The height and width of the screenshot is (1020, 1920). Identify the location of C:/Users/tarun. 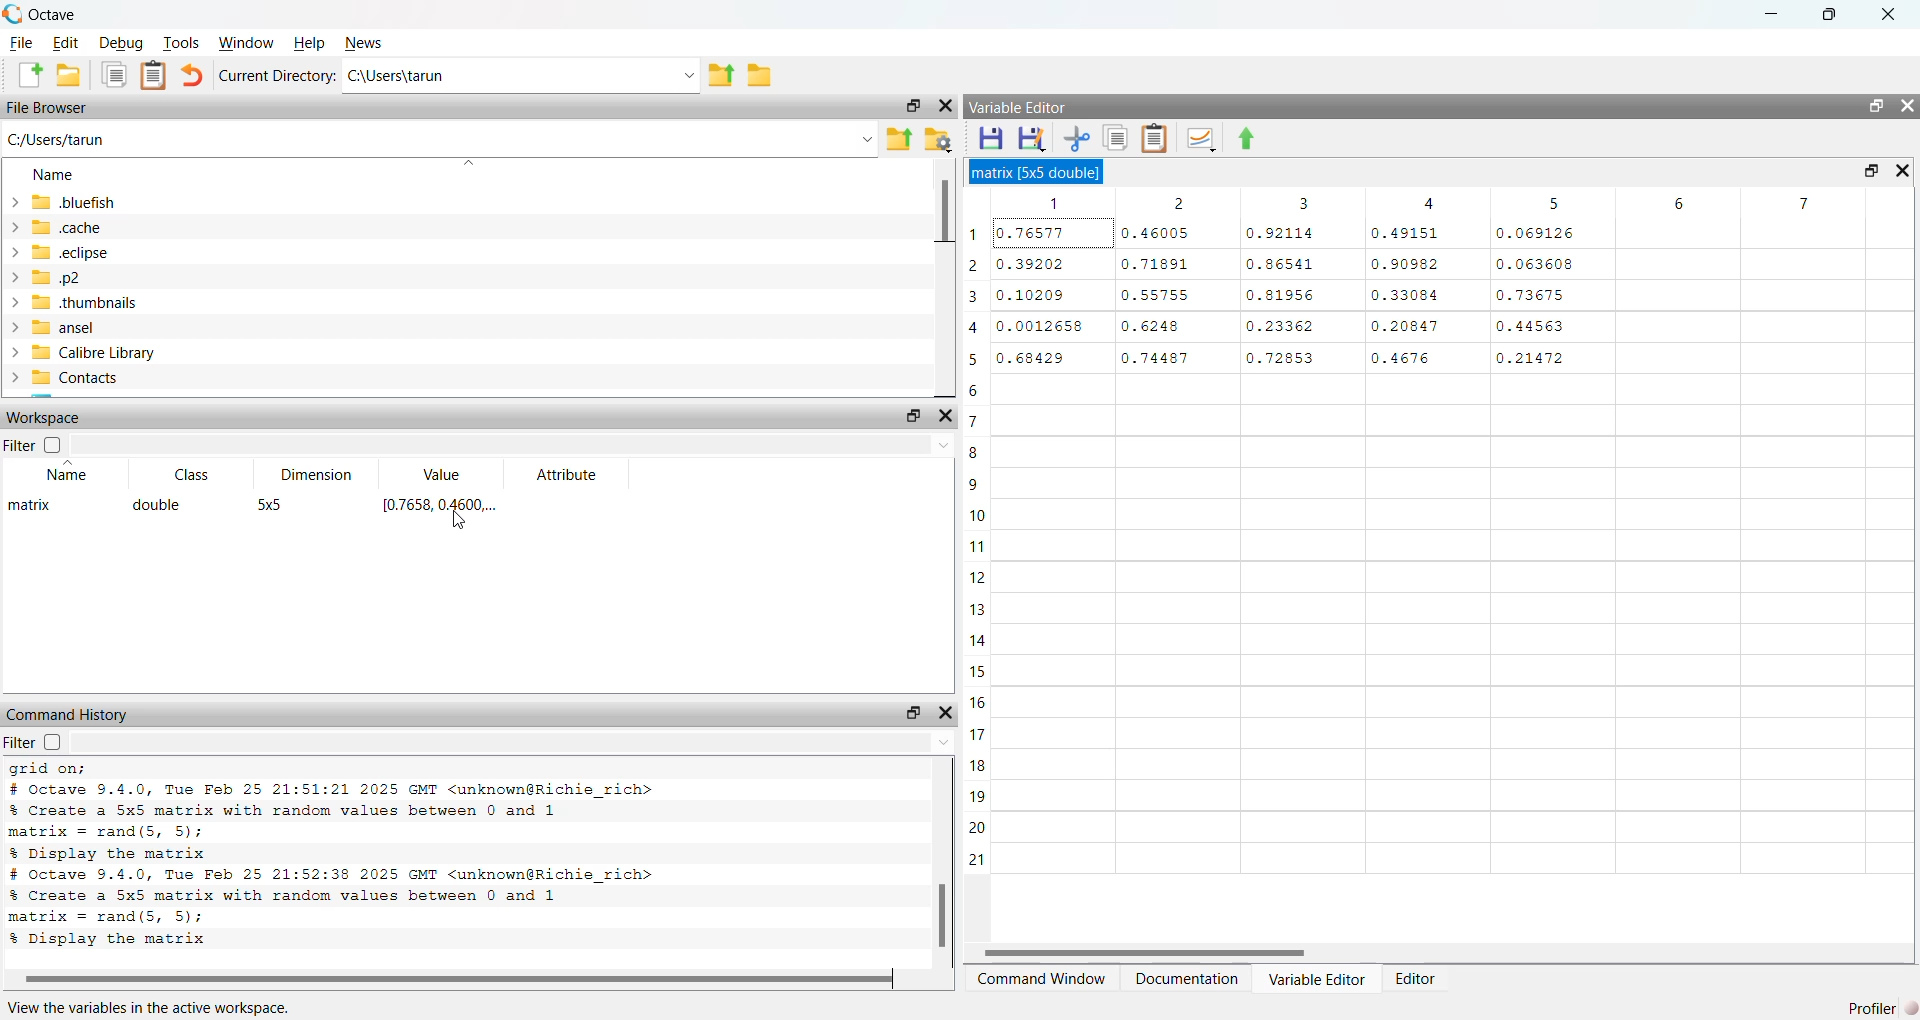
(70, 139).